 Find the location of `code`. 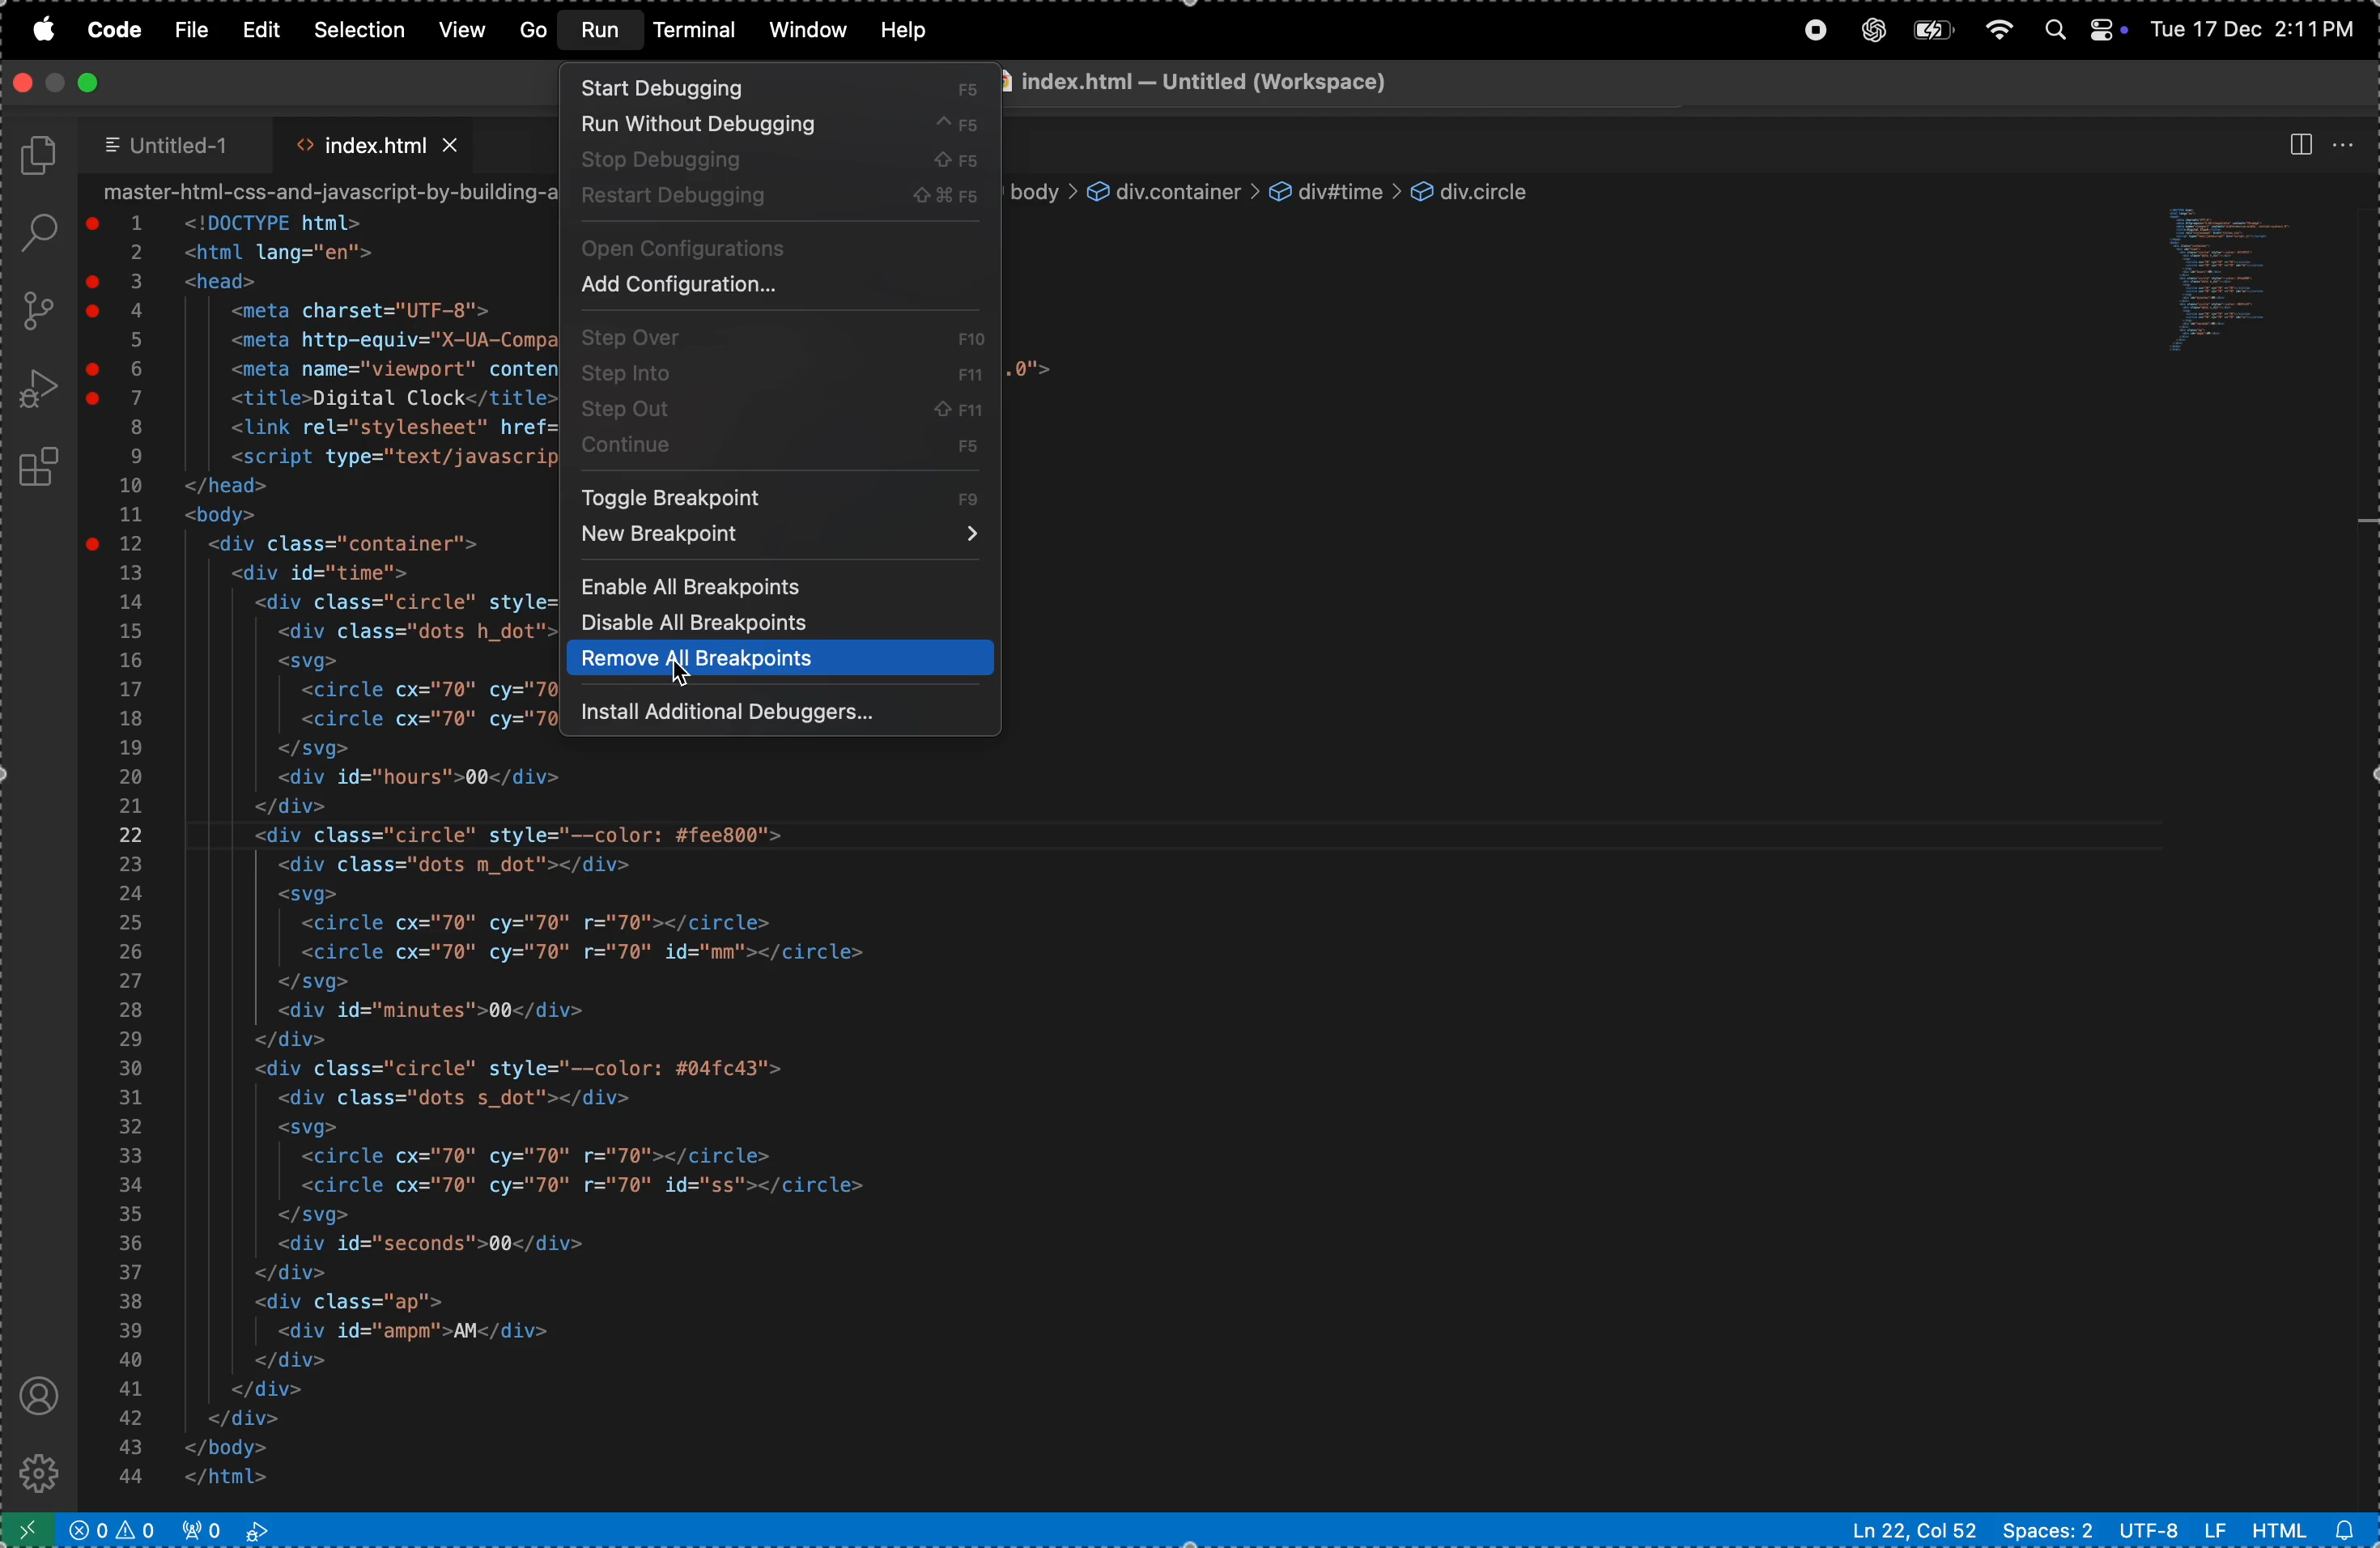

code is located at coordinates (120, 27).